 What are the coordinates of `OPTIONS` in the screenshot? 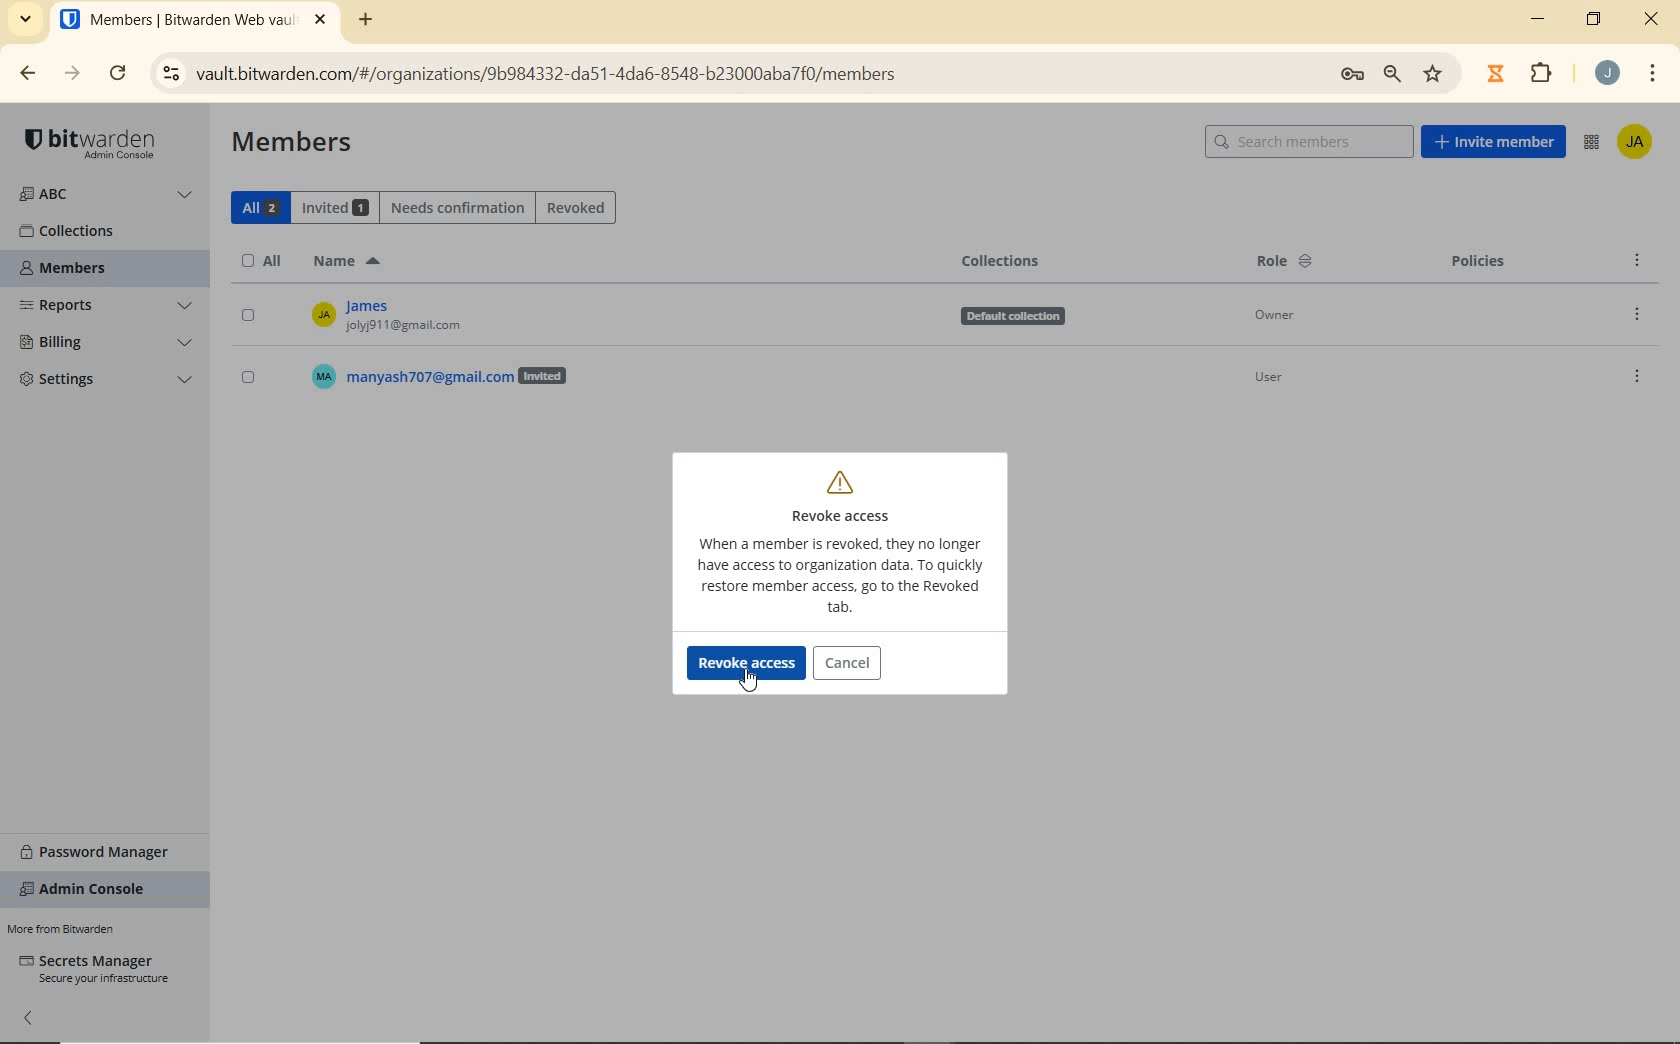 It's located at (1635, 314).